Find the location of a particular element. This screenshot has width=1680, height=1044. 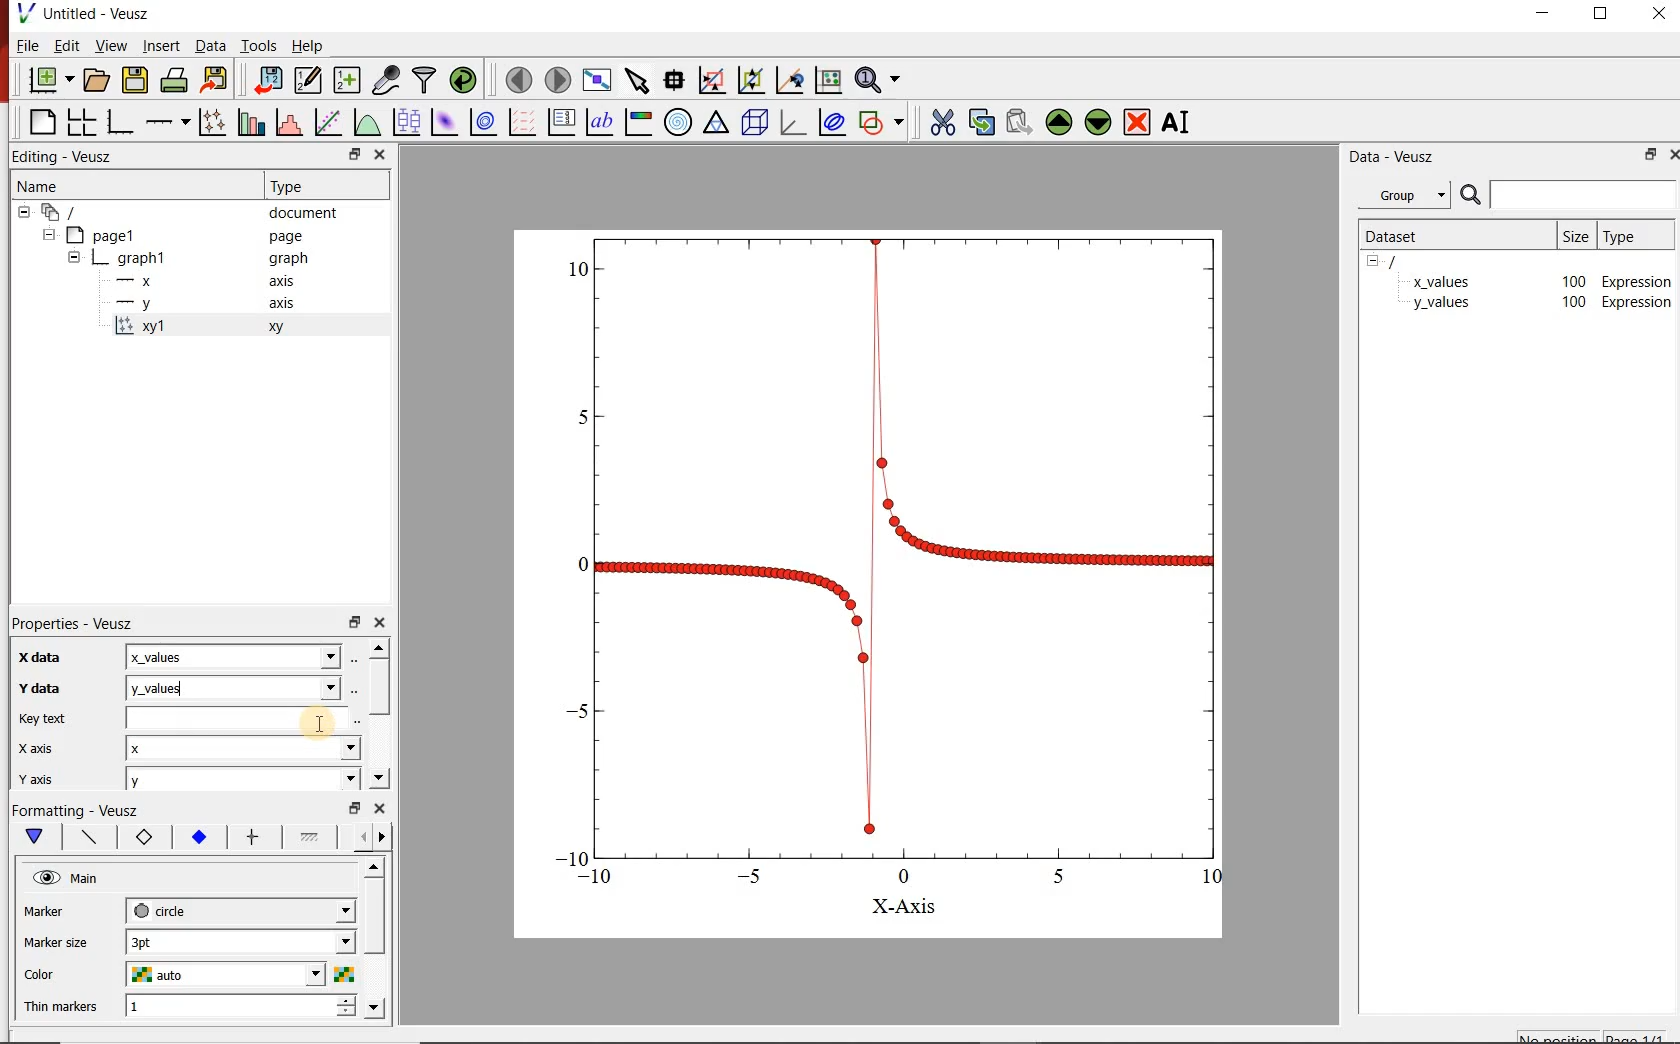

page is located at coordinates (284, 234).